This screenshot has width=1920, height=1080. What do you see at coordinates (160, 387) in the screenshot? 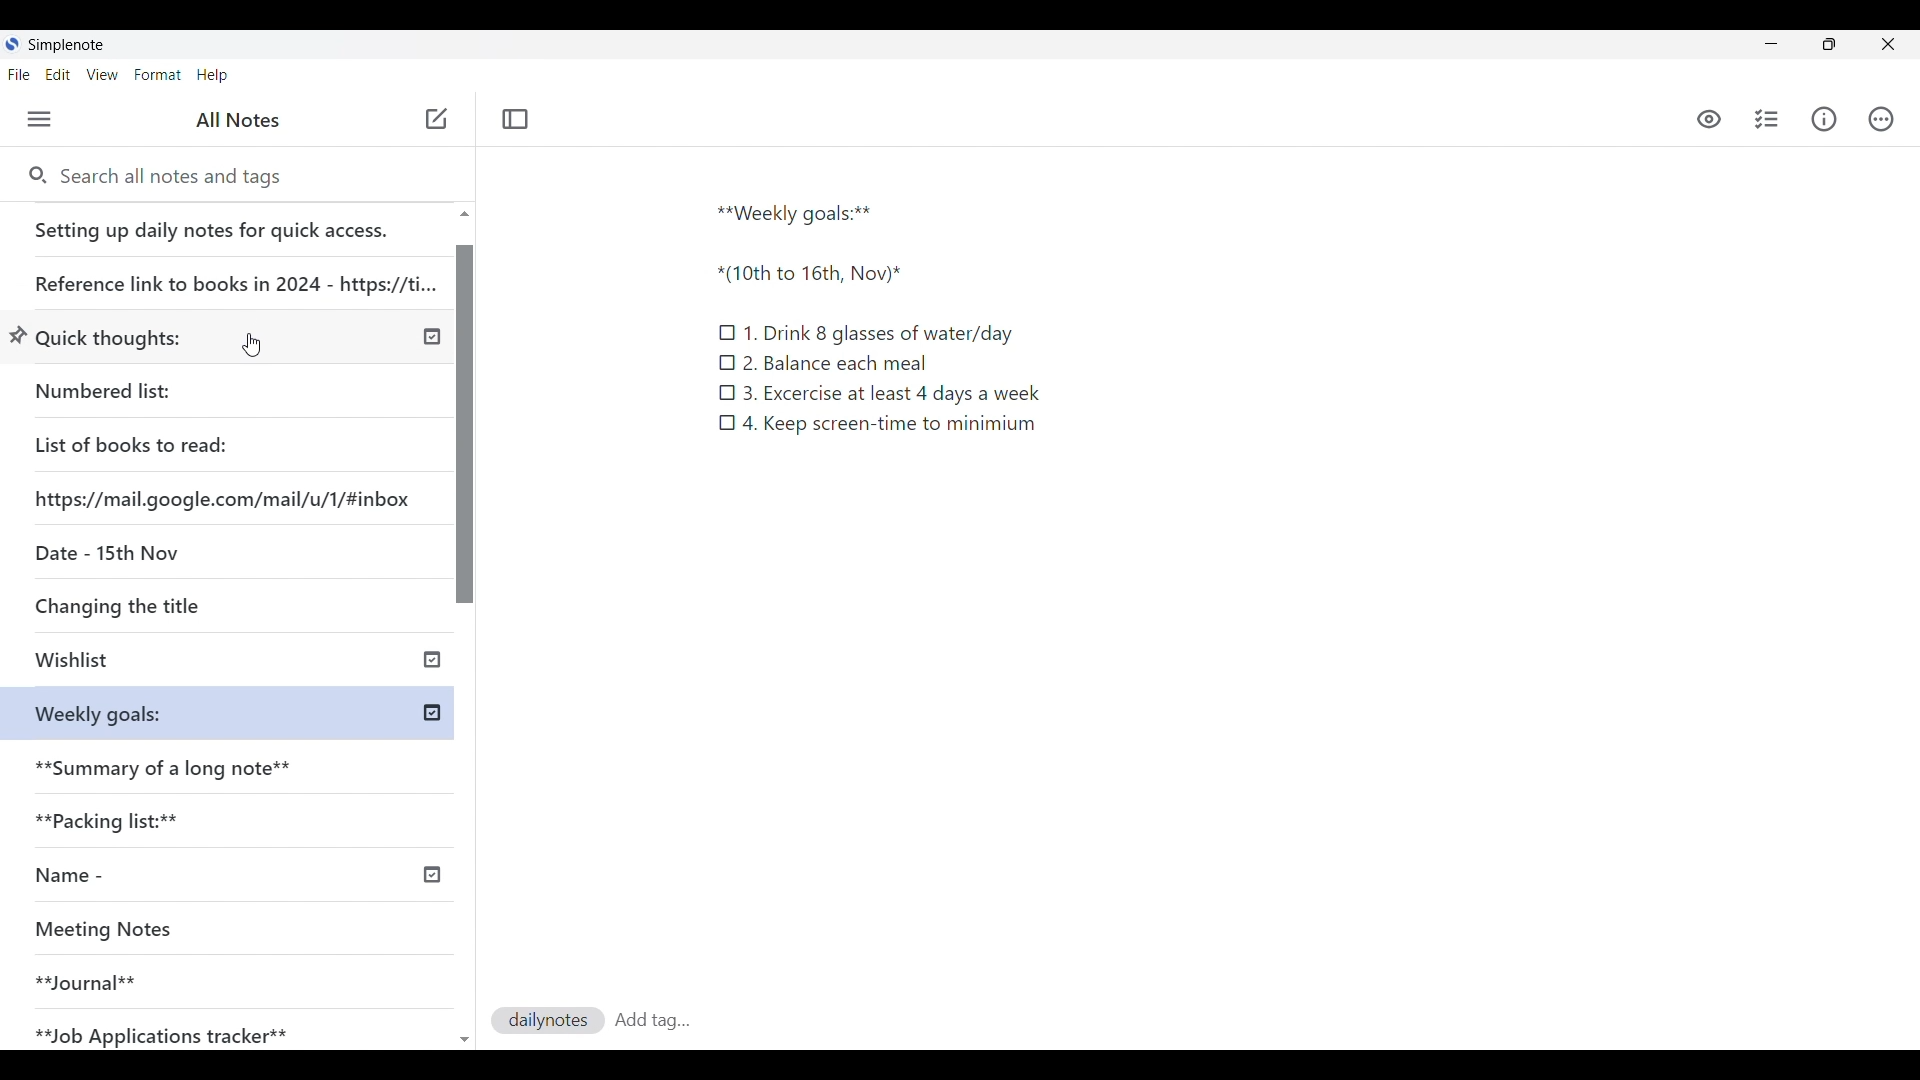
I see `Numbered list` at bounding box center [160, 387].